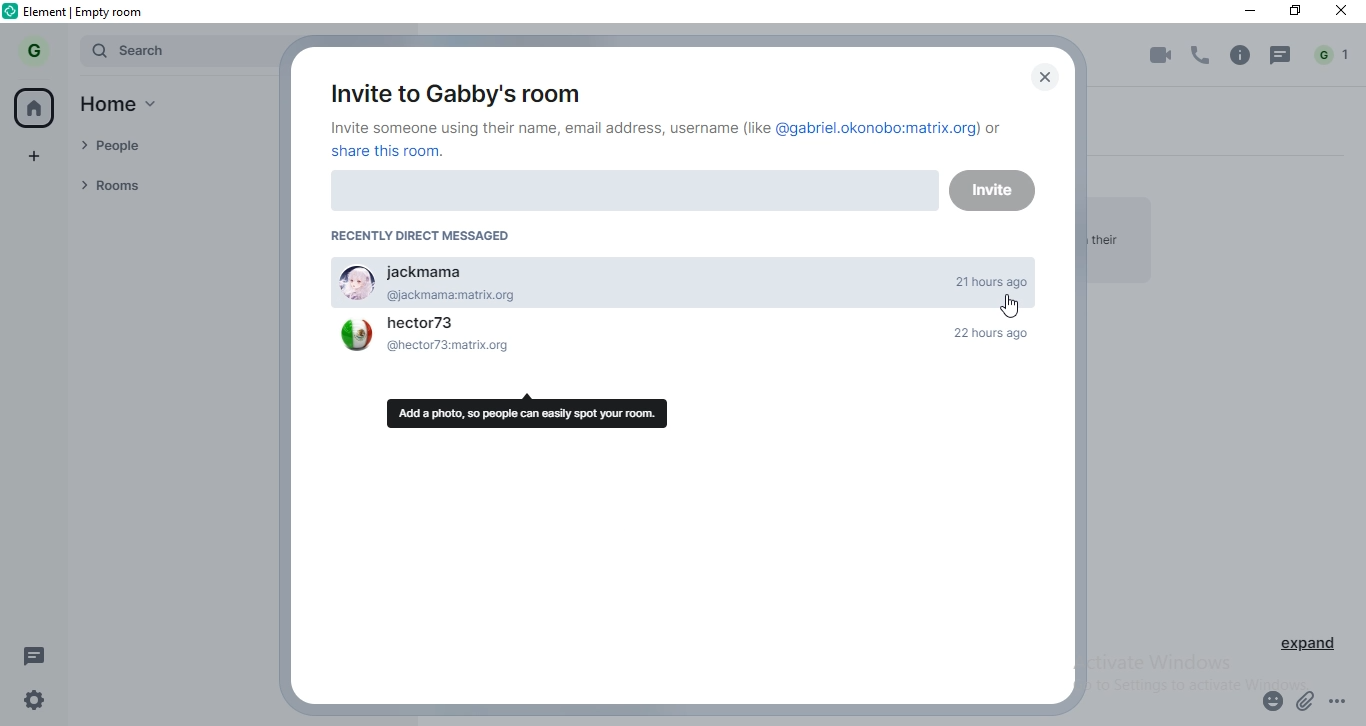  Describe the element at coordinates (430, 236) in the screenshot. I see `recently direct messaged` at that location.